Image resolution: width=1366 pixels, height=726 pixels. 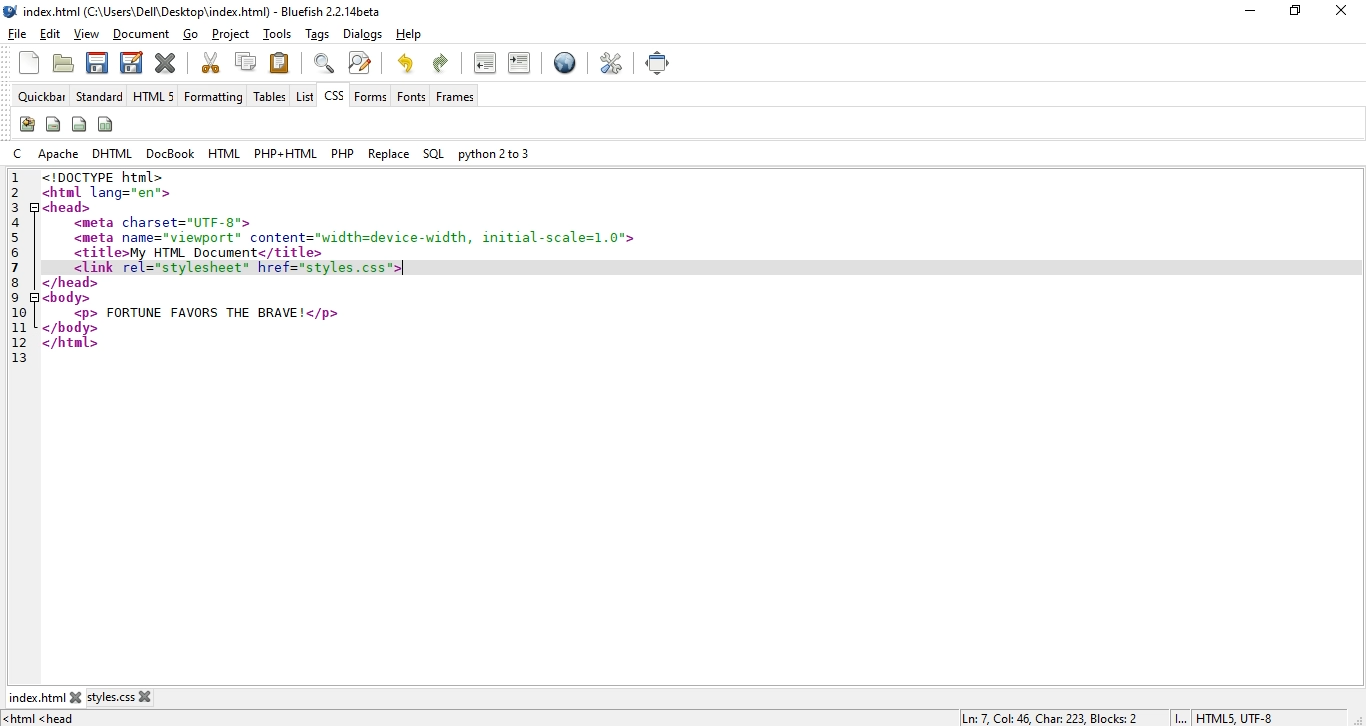 What do you see at coordinates (167, 62) in the screenshot?
I see `close current file` at bounding box center [167, 62].